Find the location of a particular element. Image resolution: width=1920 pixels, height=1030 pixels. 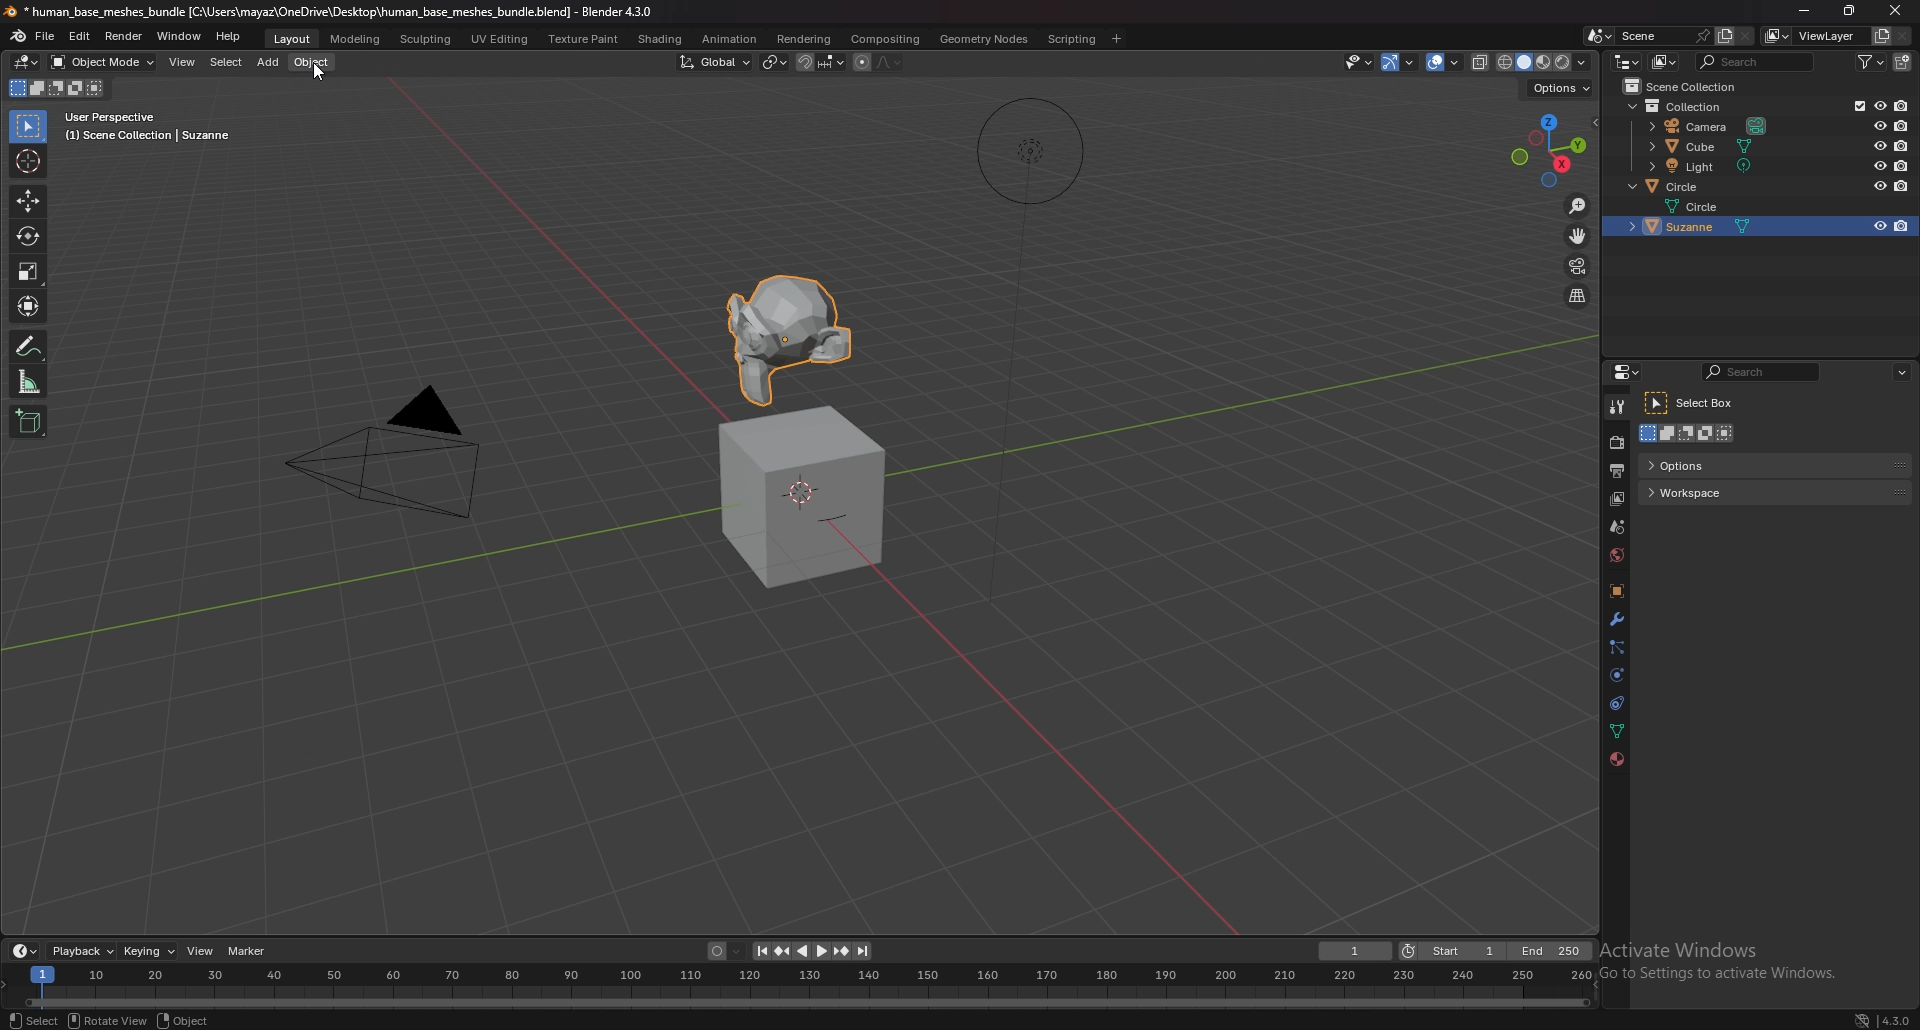

toggle xrays is located at coordinates (1481, 61).